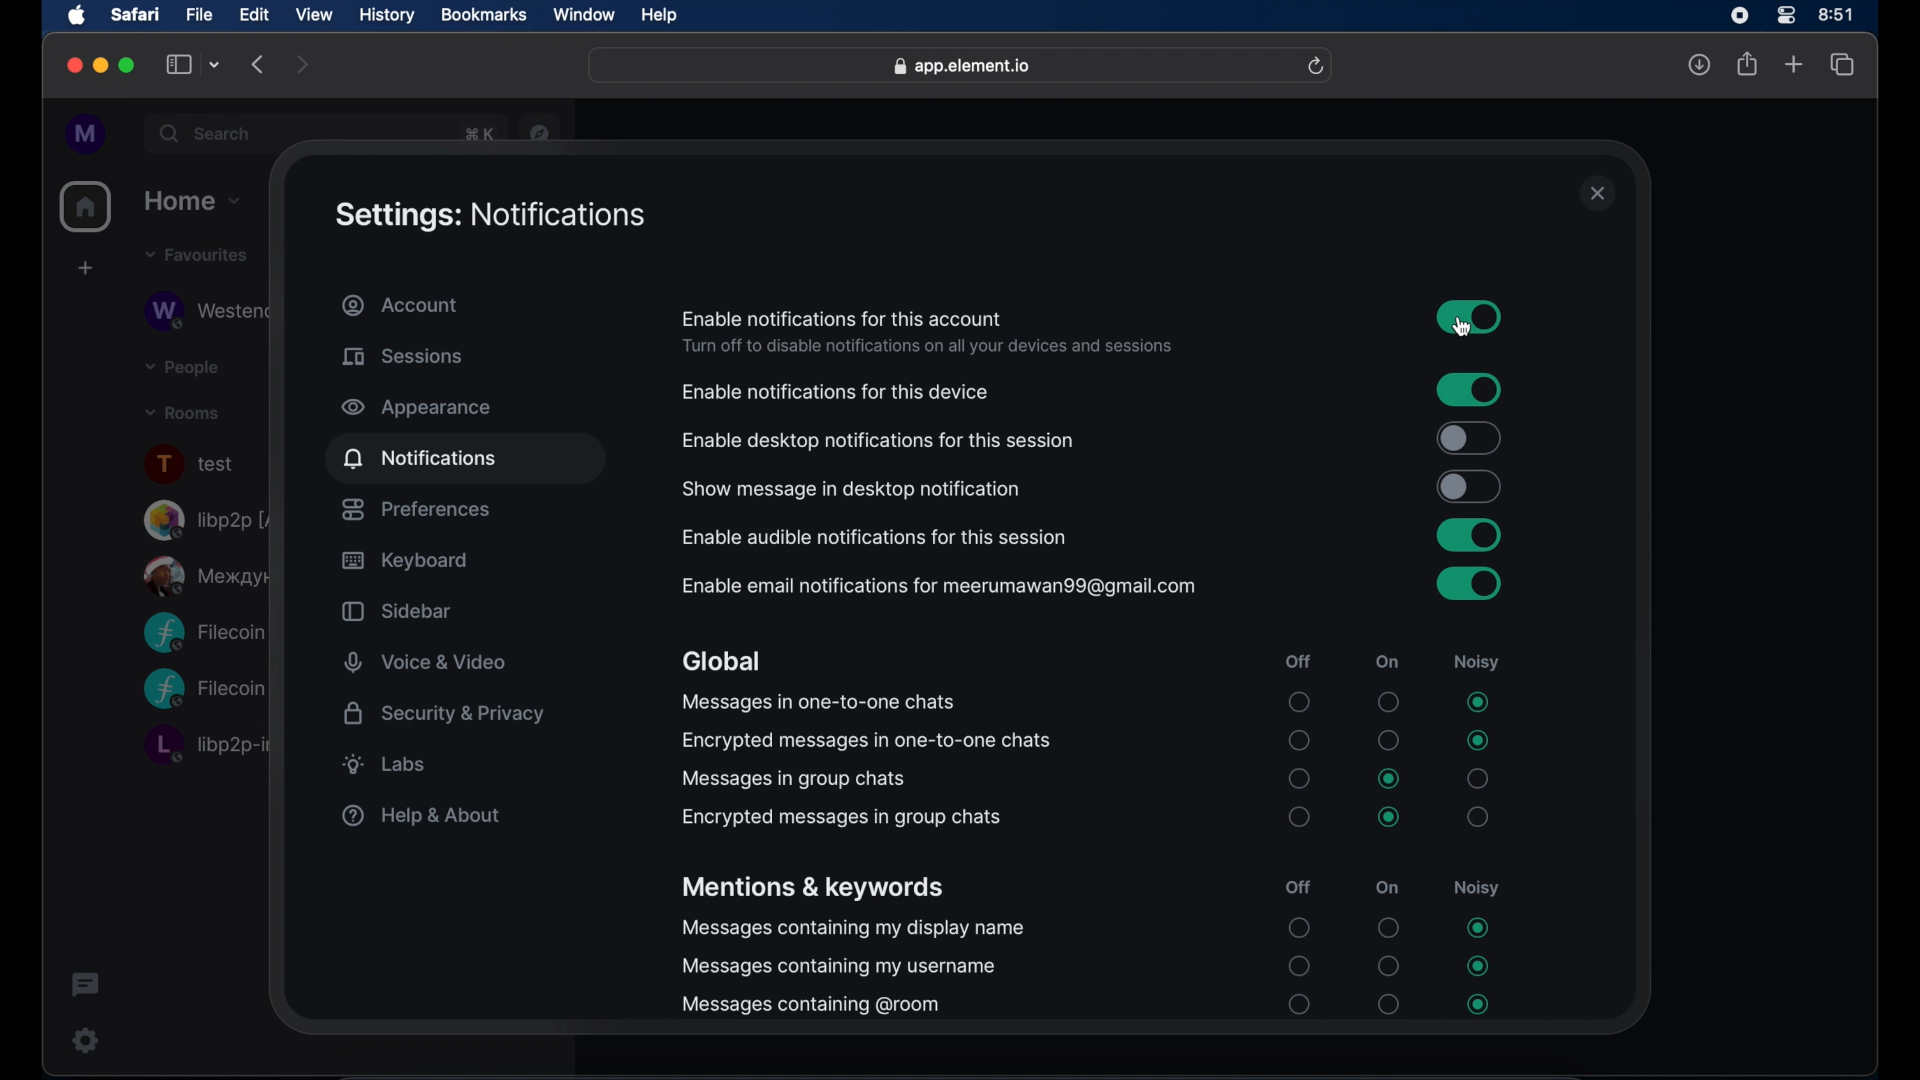  Describe the element at coordinates (1699, 65) in the screenshot. I see `downloads` at that location.